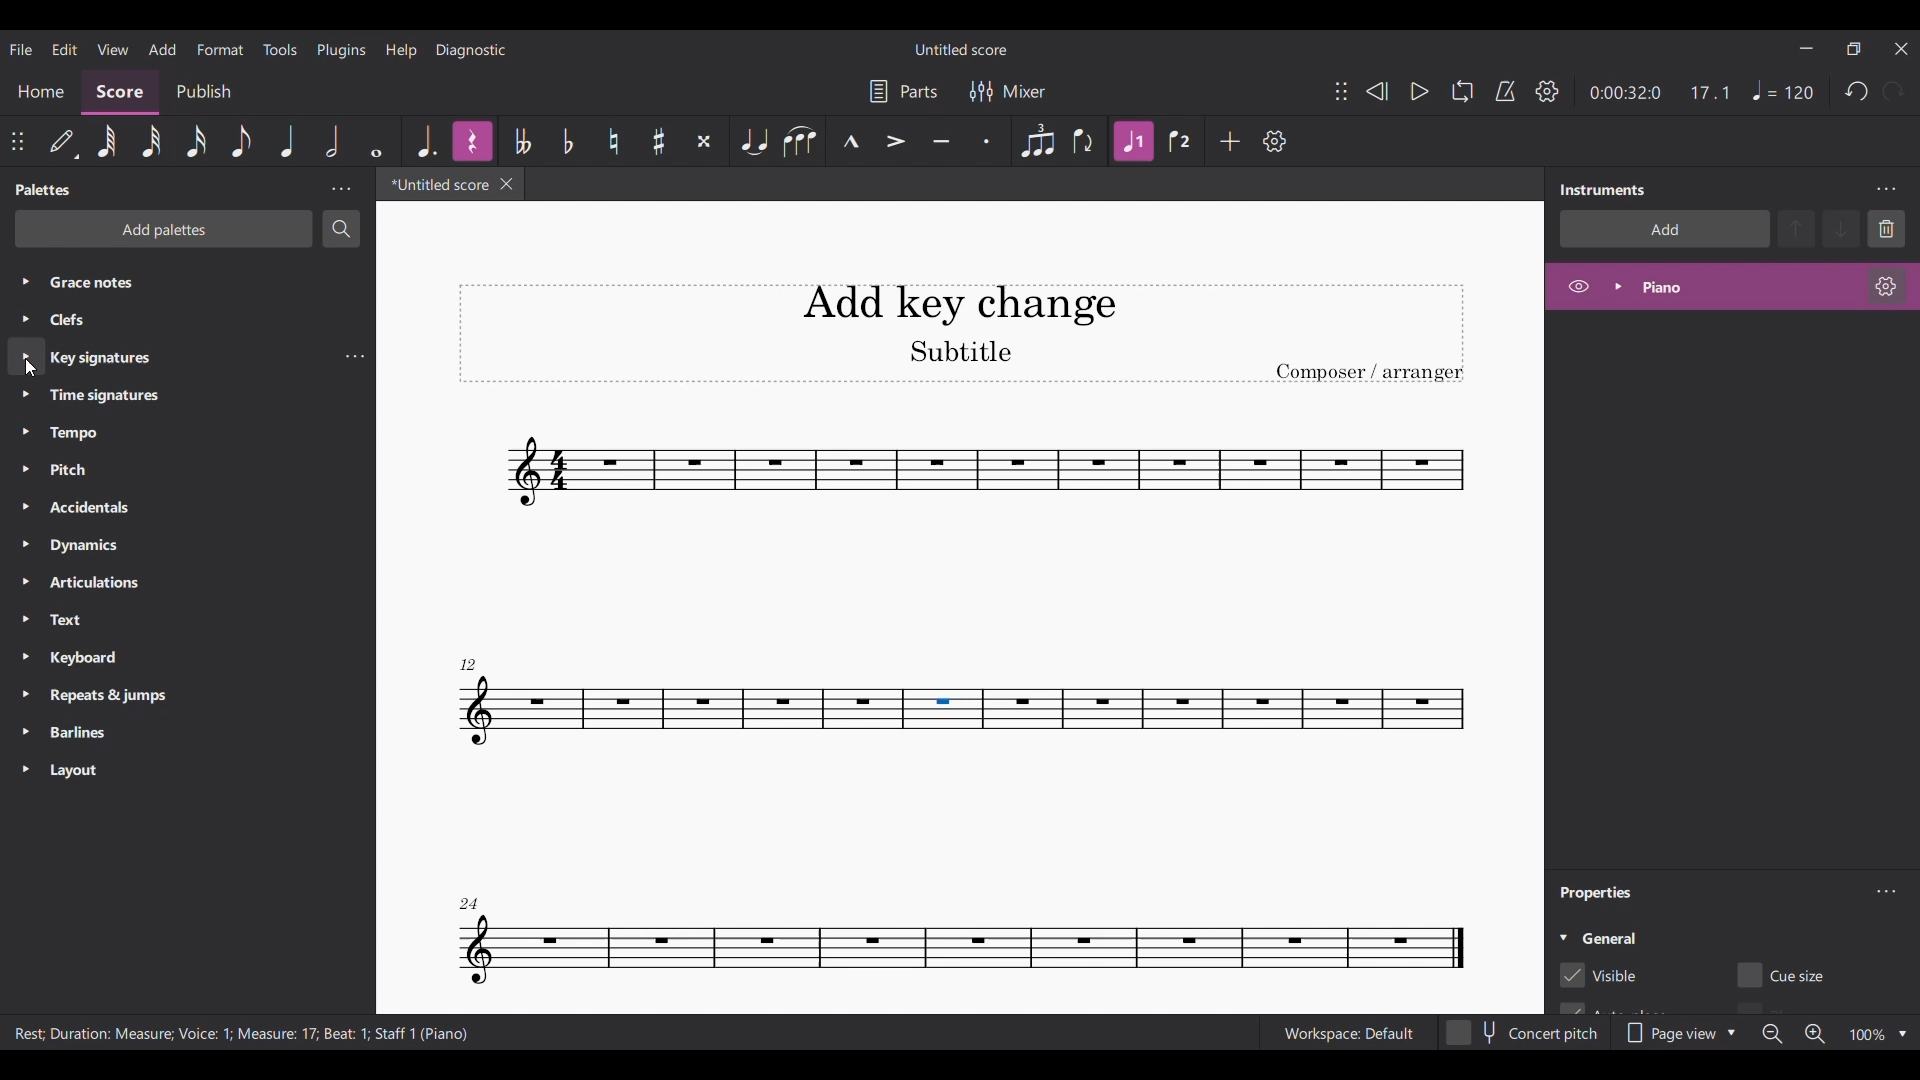 This screenshot has width=1920, height=1080. Describe the element at coordinates (962, 333) in the screenshot. I see `Score title, sub-title and composor name` at that location.